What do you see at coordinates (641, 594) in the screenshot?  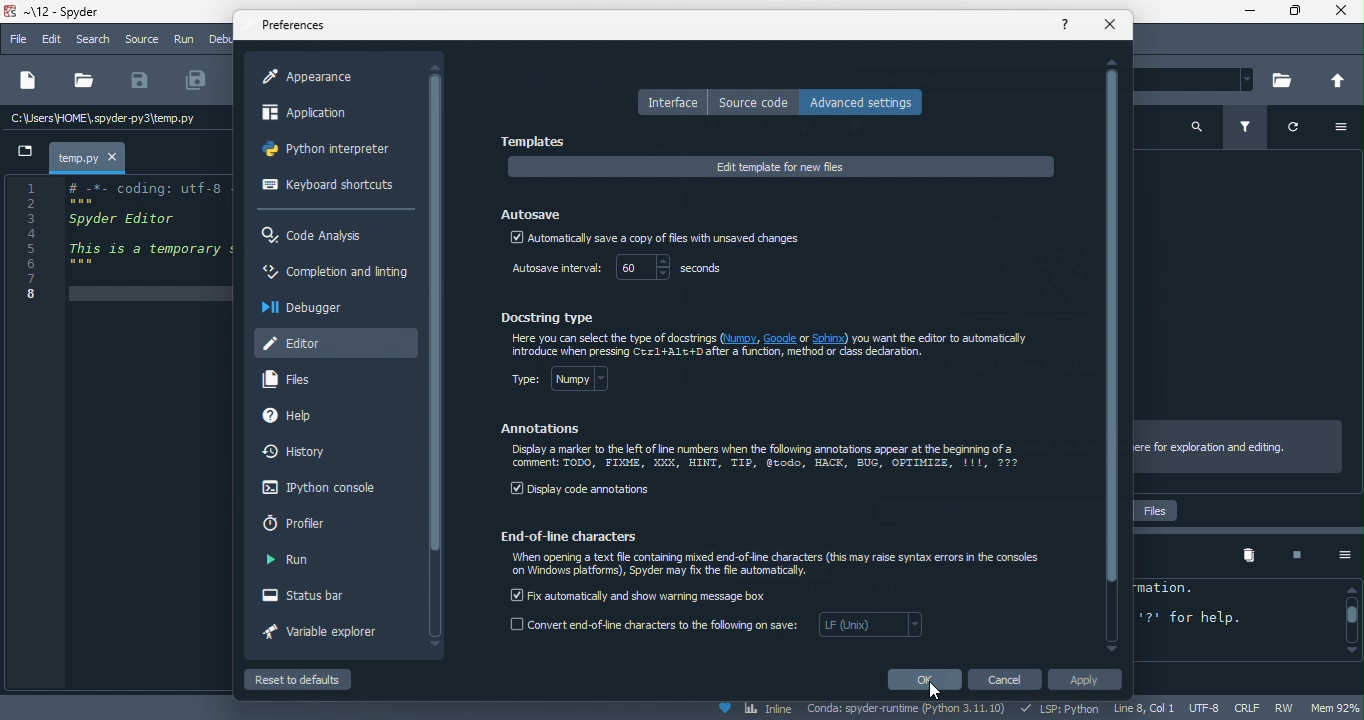 I see `fix automatically and show warming message box` at bounding box center [641, 594].